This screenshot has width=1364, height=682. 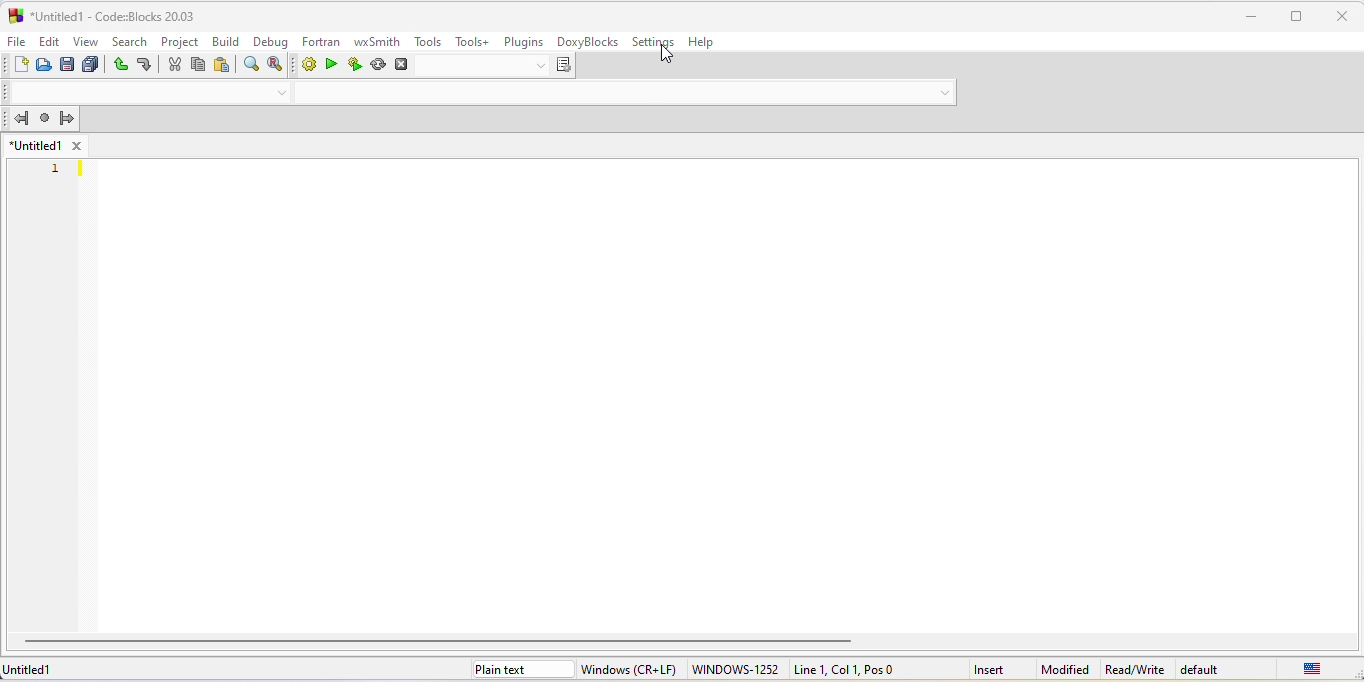 I want to click on Read/Write, so click(x=1134, y=669).